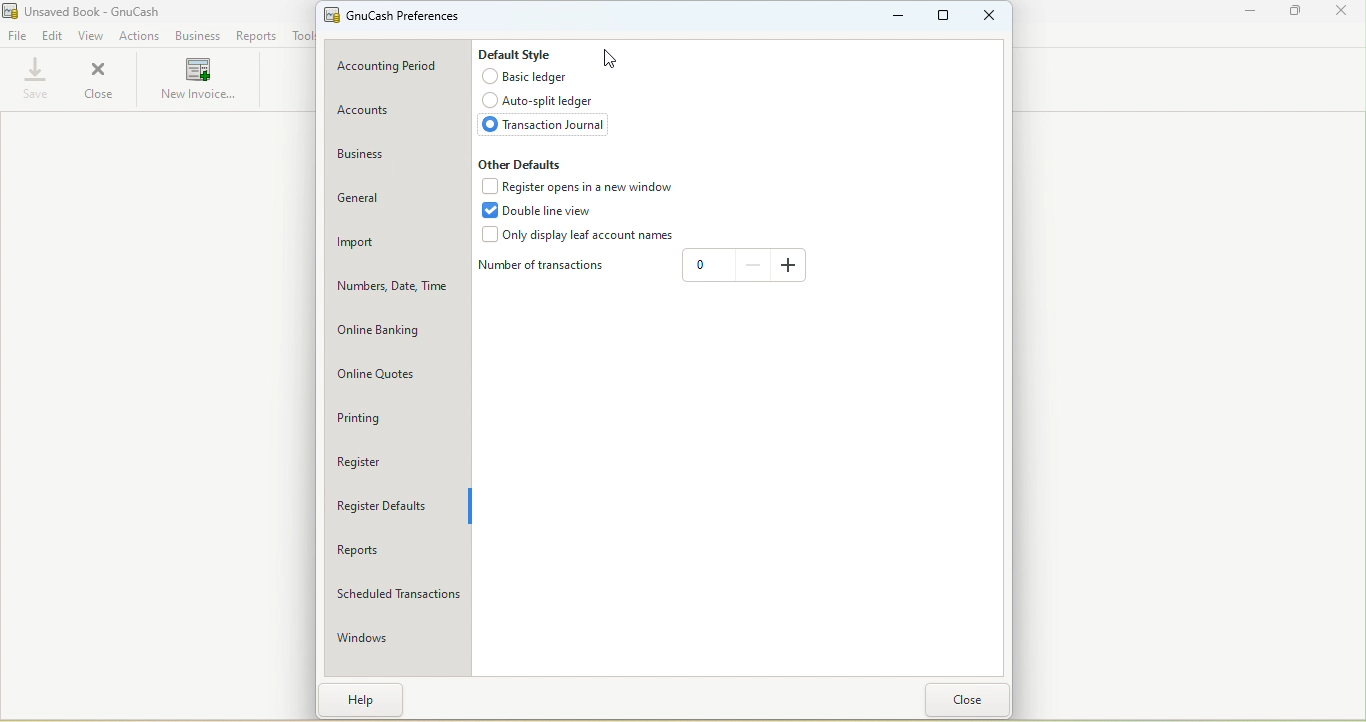 This screenshot has width=1366, height=722. I want to click on Accounts, so click(399, 111).